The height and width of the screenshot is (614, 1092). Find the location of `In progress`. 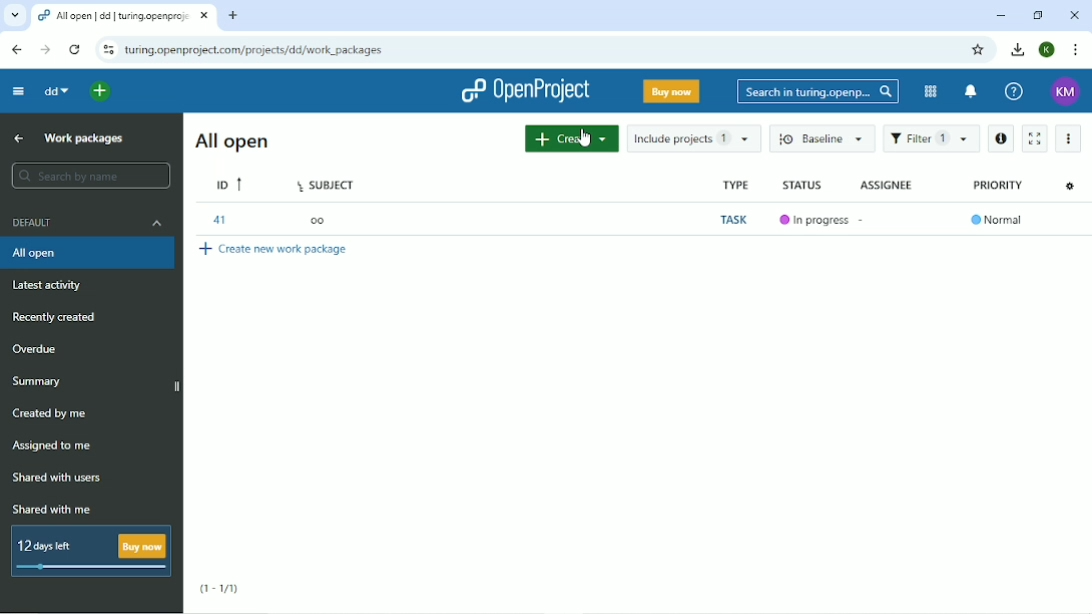

In progress is located at coordinates (816, 220).